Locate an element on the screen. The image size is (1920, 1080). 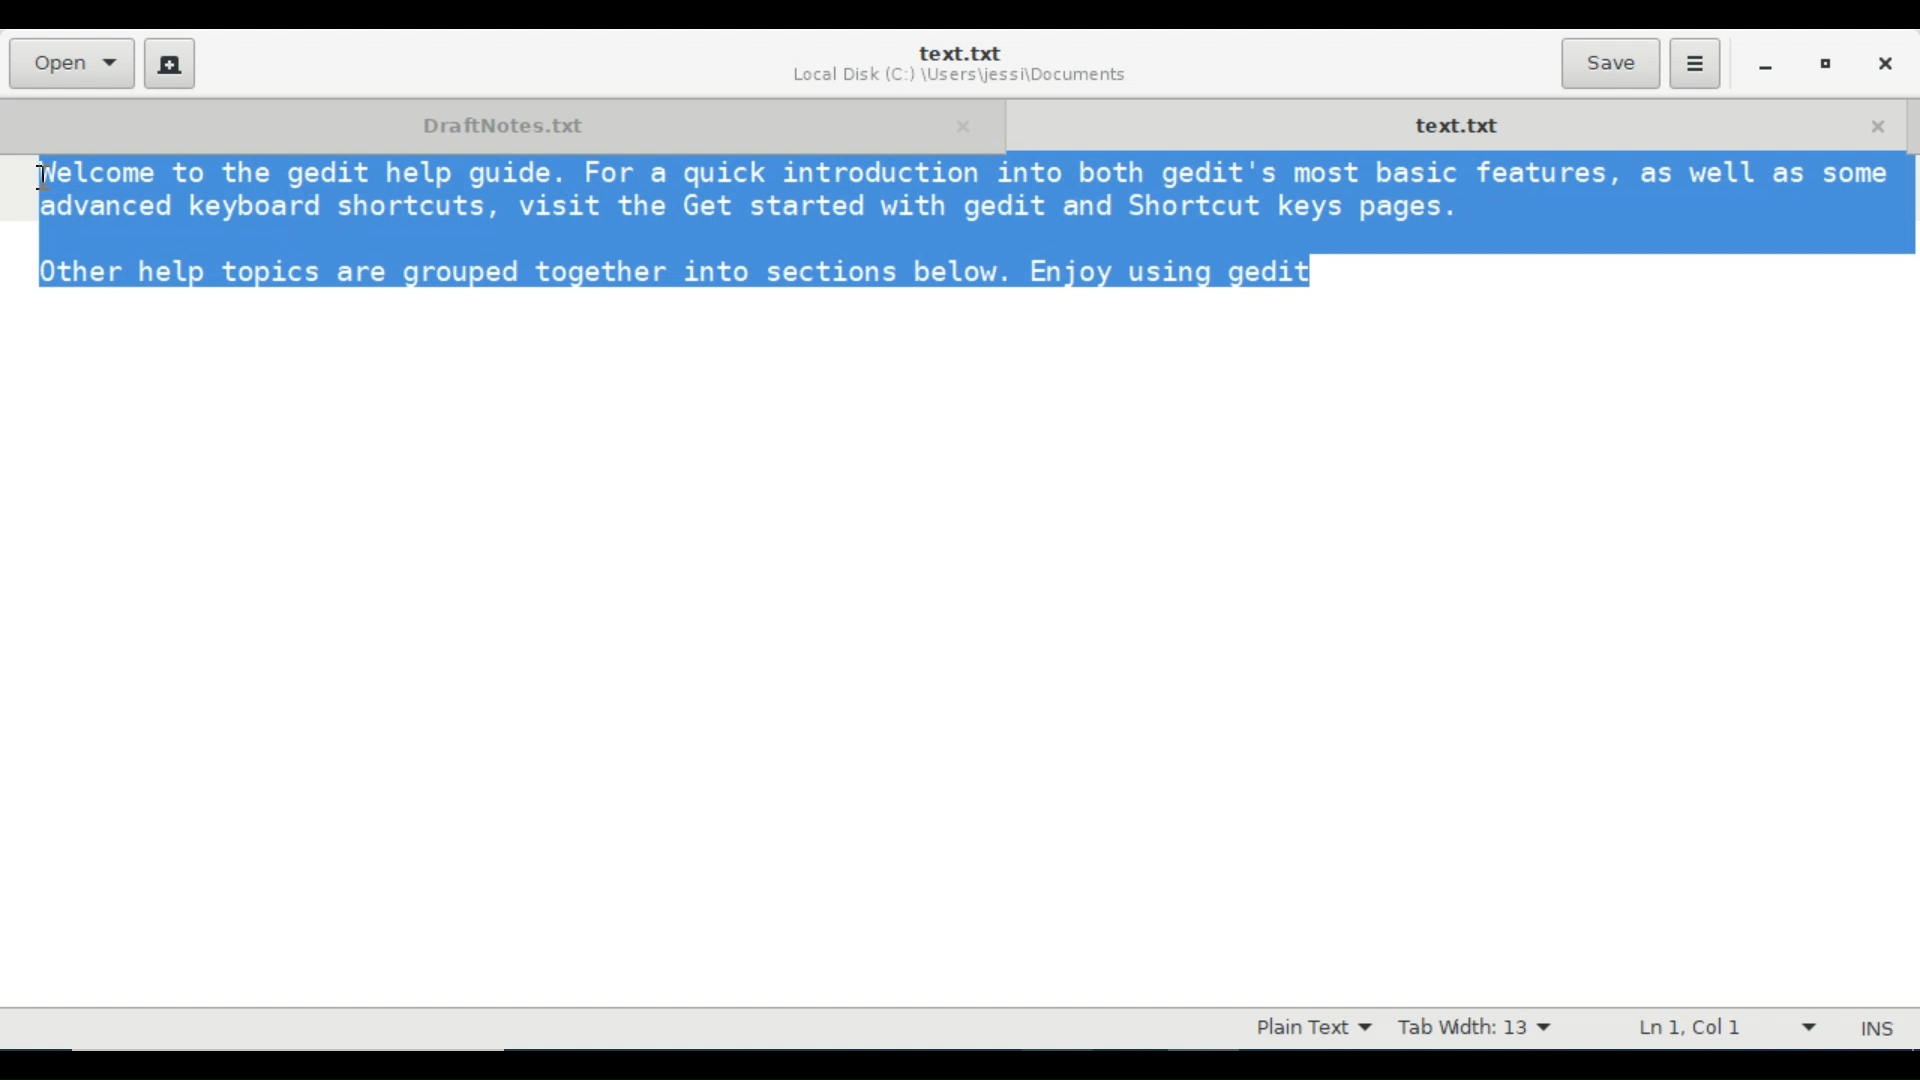
Open Tab is located at coordinates (499, 123).